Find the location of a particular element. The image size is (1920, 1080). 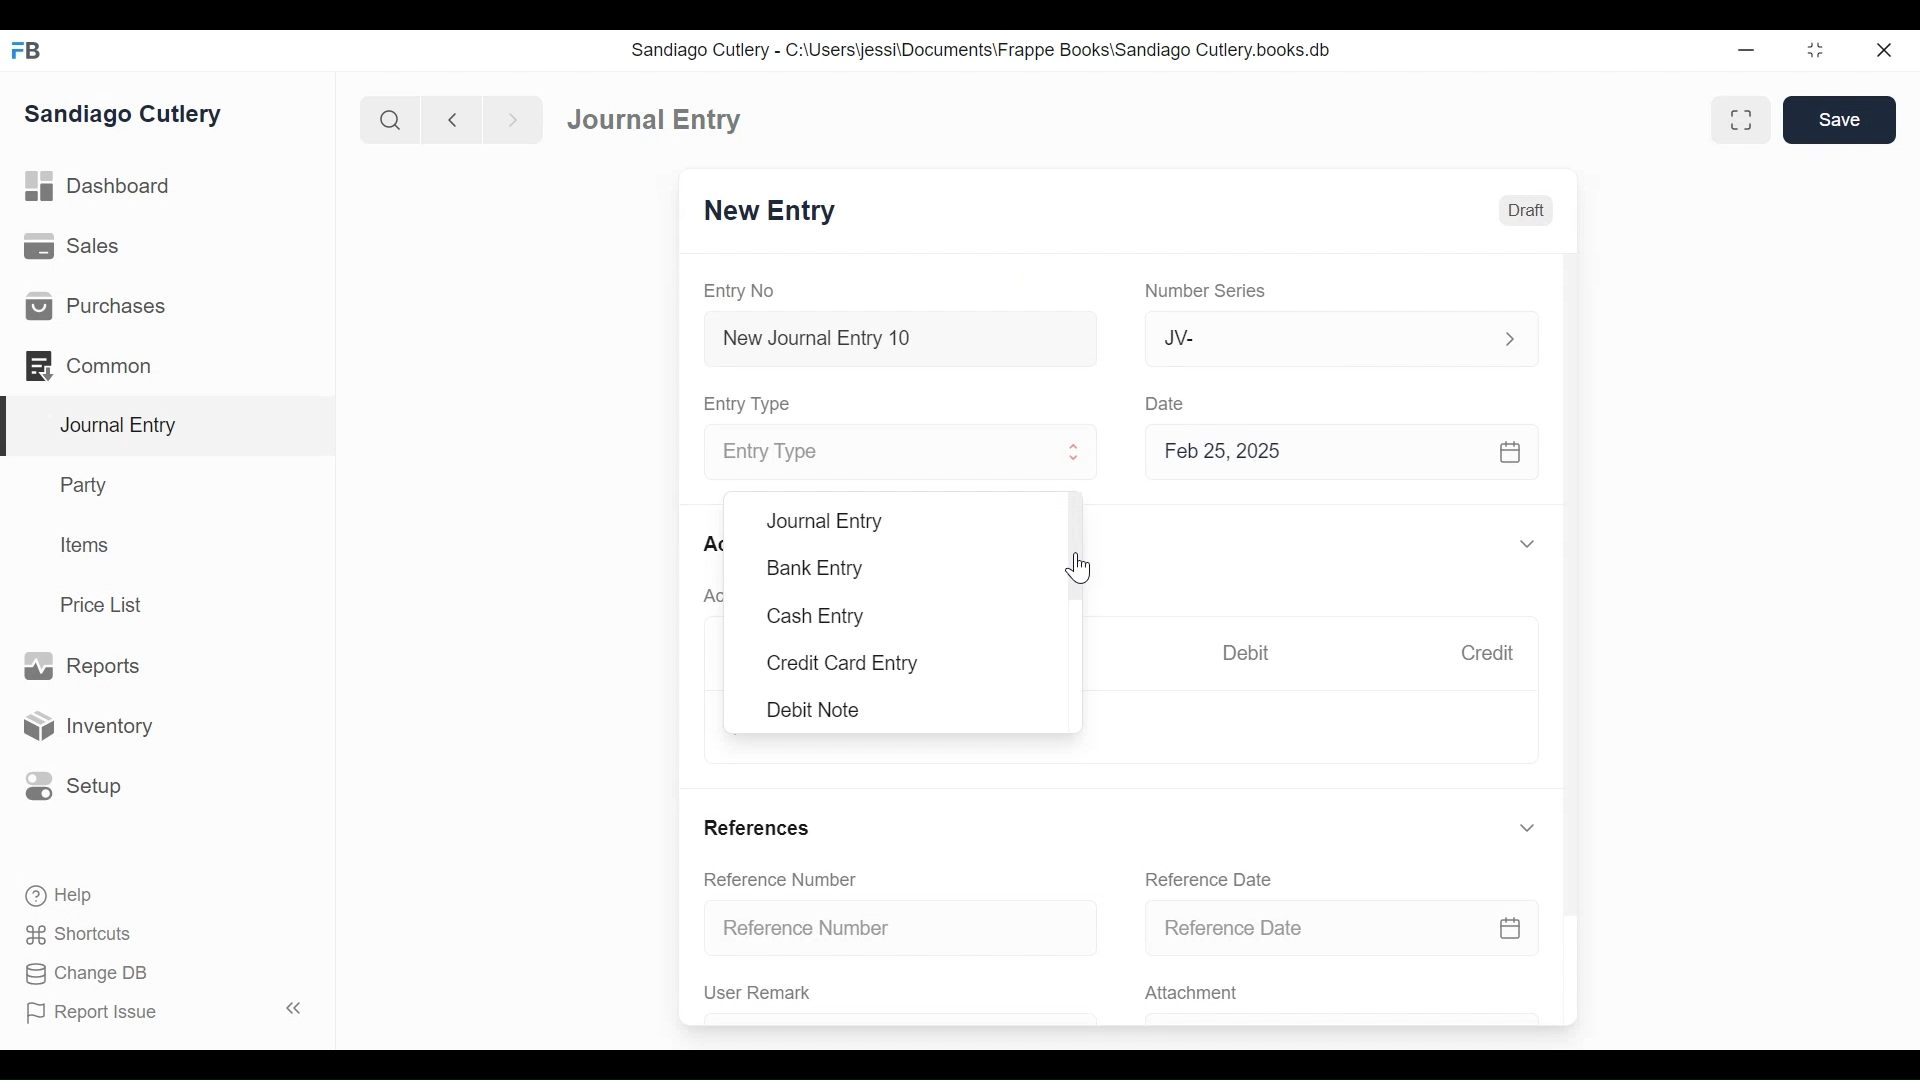

Save is located at coordinates (1840, 120).